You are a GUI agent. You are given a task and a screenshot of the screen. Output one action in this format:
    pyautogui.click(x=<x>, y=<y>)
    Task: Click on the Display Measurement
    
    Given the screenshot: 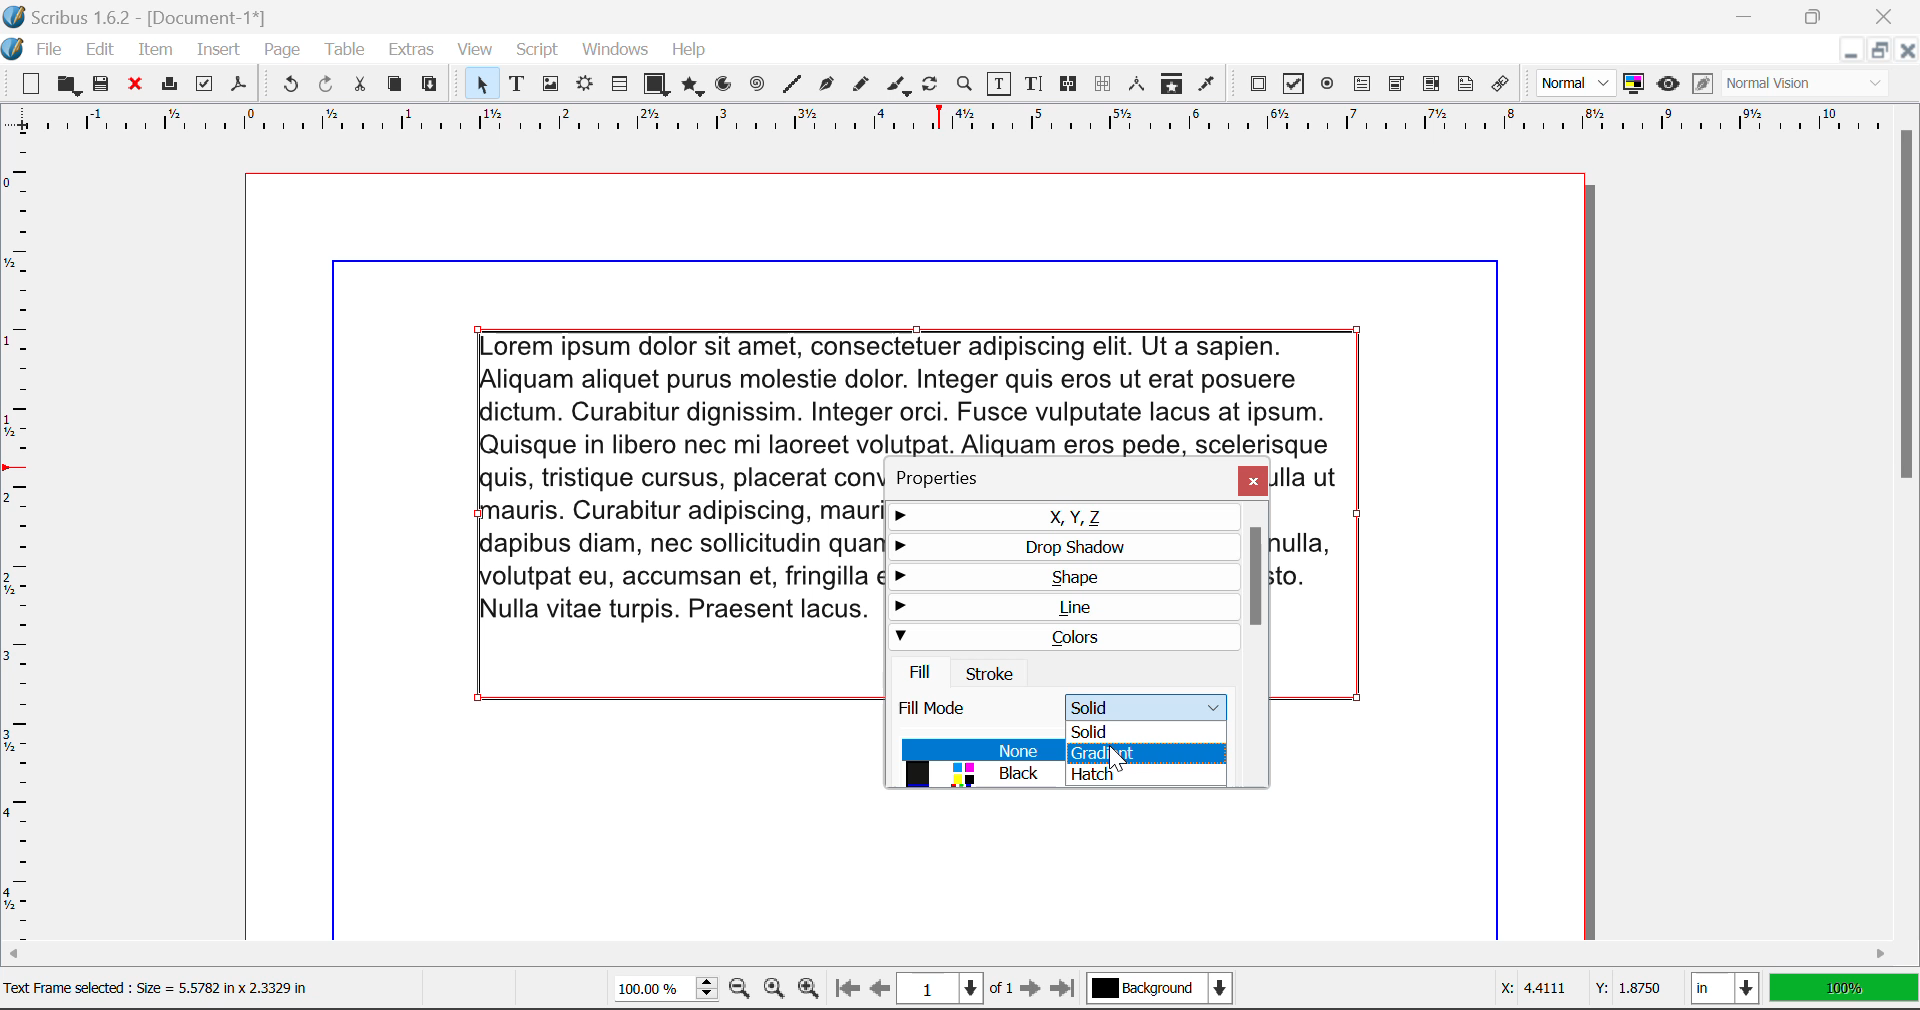 What is the action you would take?
    pyautogui.click(x=1844, y=991)
    